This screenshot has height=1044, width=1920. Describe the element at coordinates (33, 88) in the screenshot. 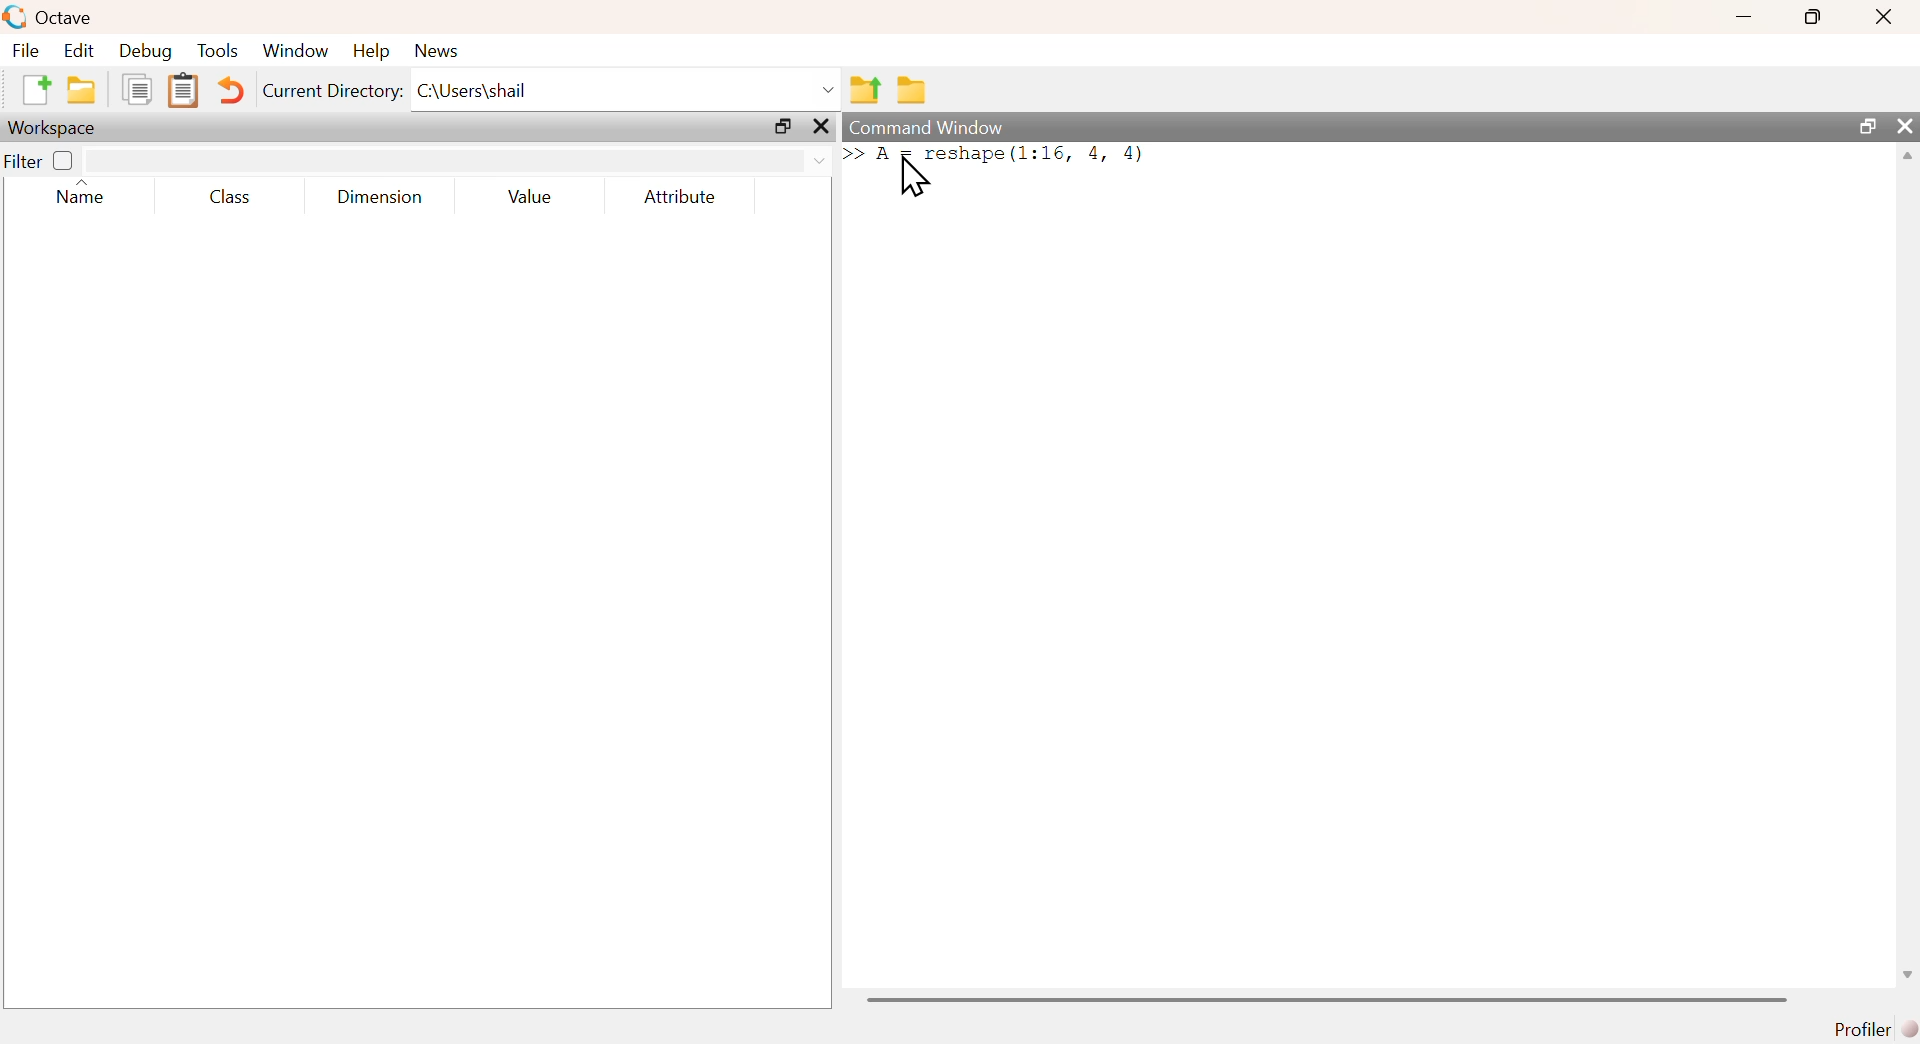

I see `new script` at that location.